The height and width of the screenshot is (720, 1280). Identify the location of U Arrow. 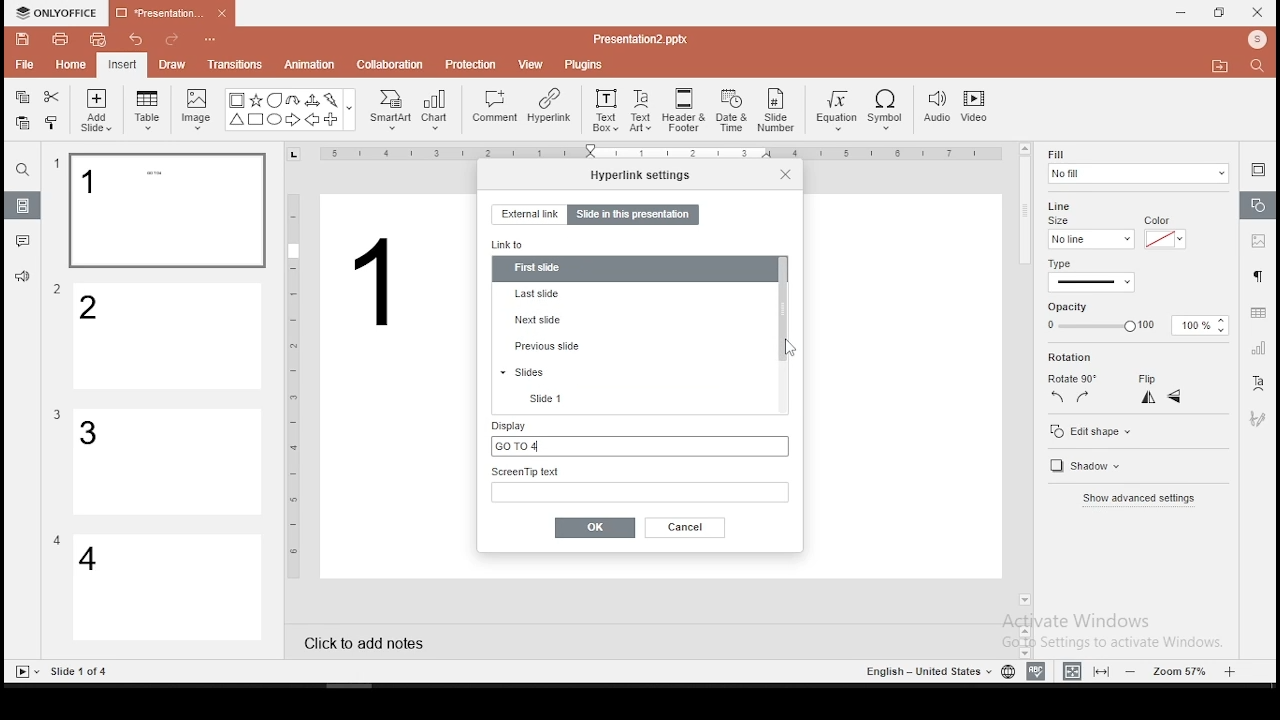
(294, 100).